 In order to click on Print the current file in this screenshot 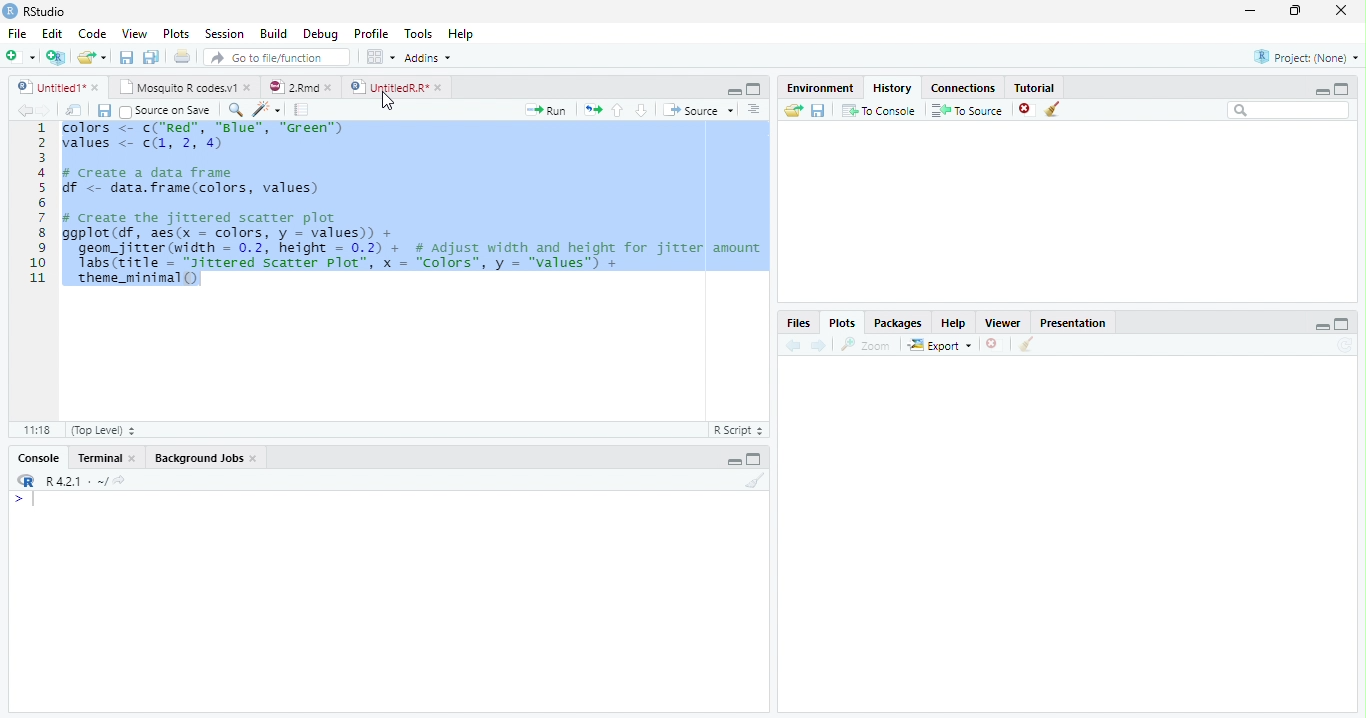, I will do `click(183, 56)`.